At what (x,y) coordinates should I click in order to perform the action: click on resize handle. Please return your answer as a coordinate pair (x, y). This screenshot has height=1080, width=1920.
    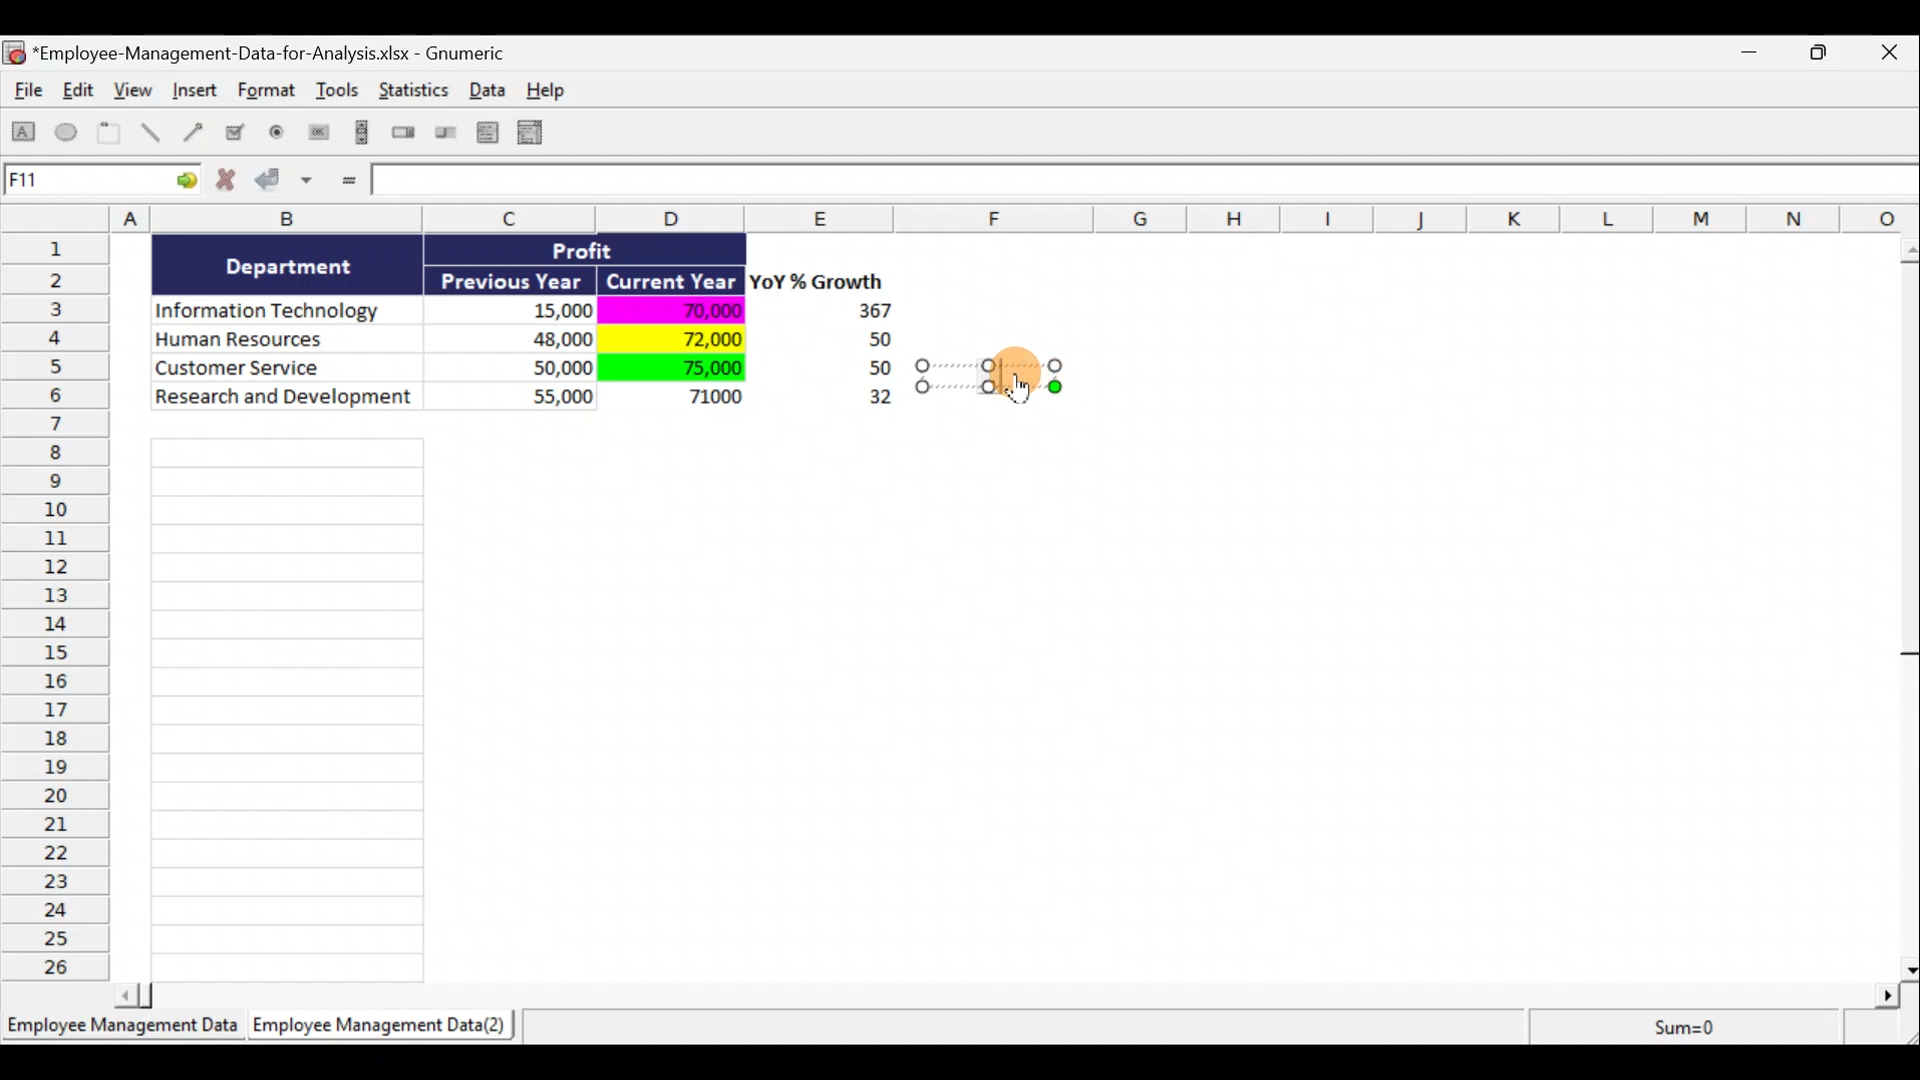
    Looking at the image, I should click on (989, 375).